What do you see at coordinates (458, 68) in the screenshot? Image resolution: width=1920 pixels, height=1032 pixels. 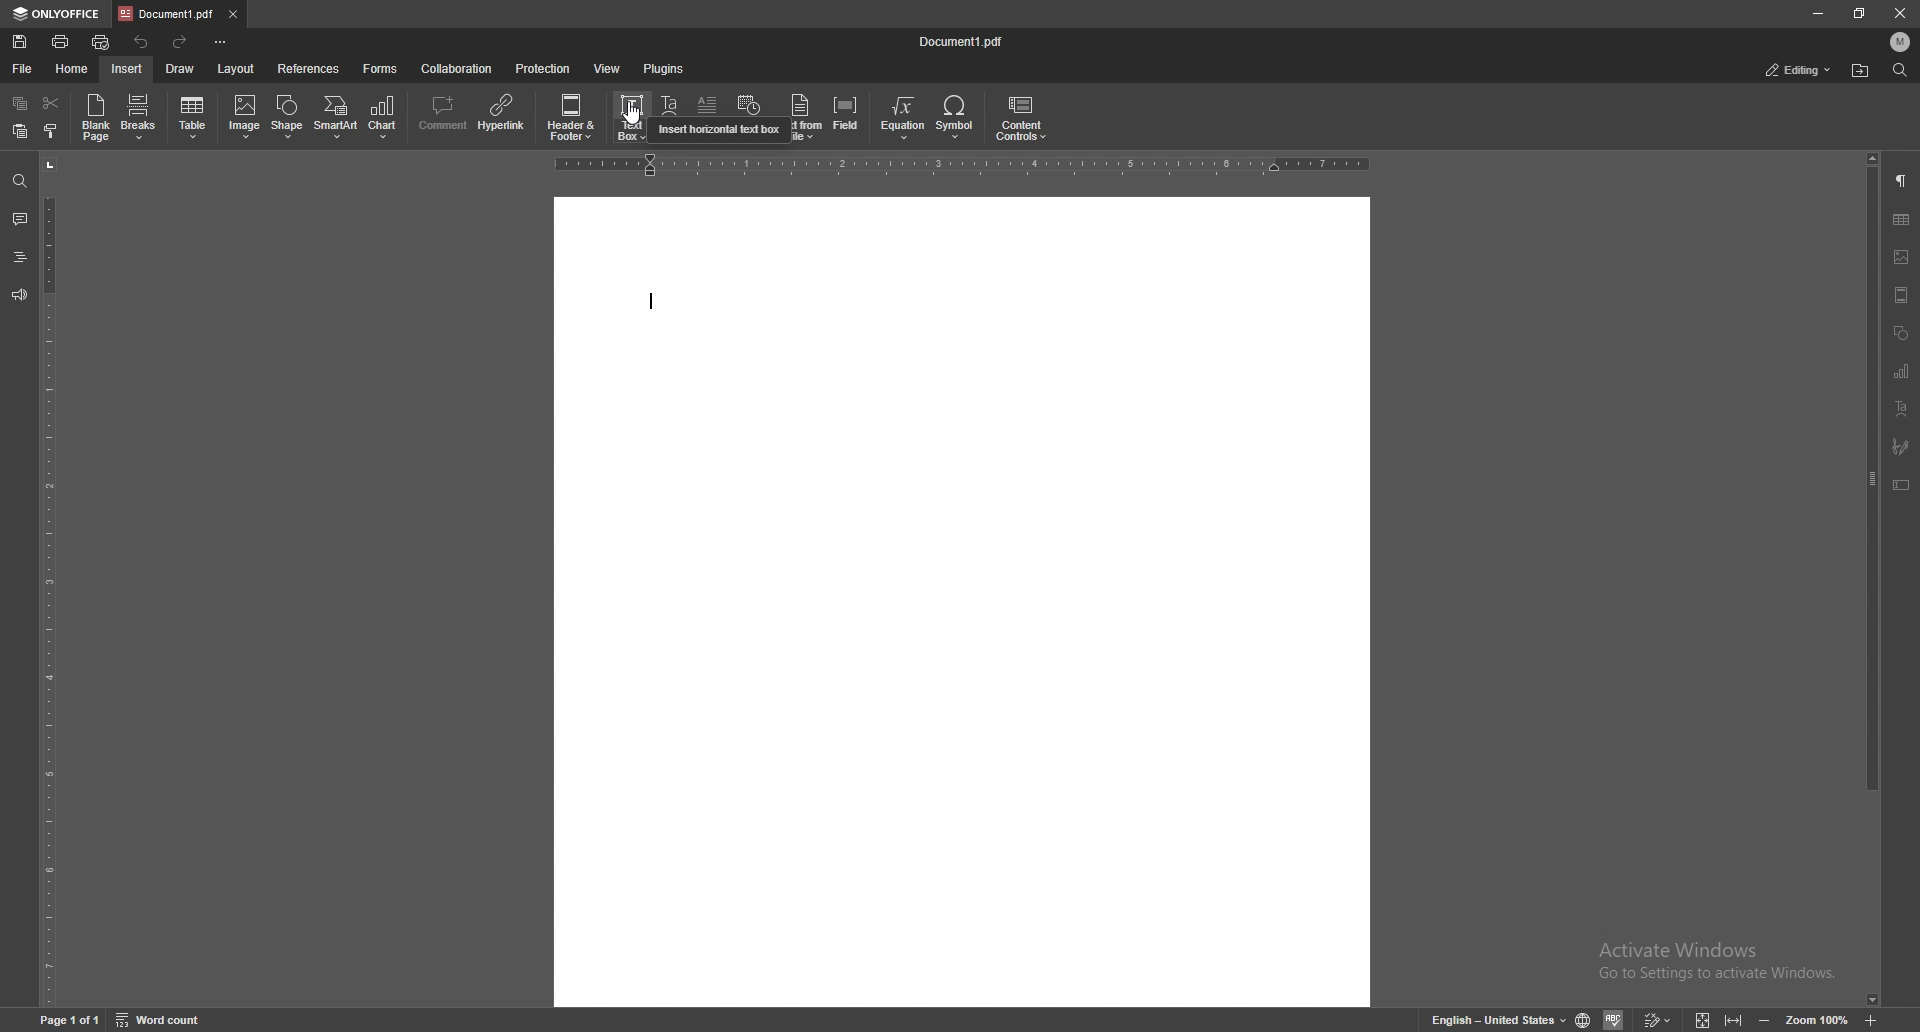 I see `colaboration` at bounding box center [458, 68].